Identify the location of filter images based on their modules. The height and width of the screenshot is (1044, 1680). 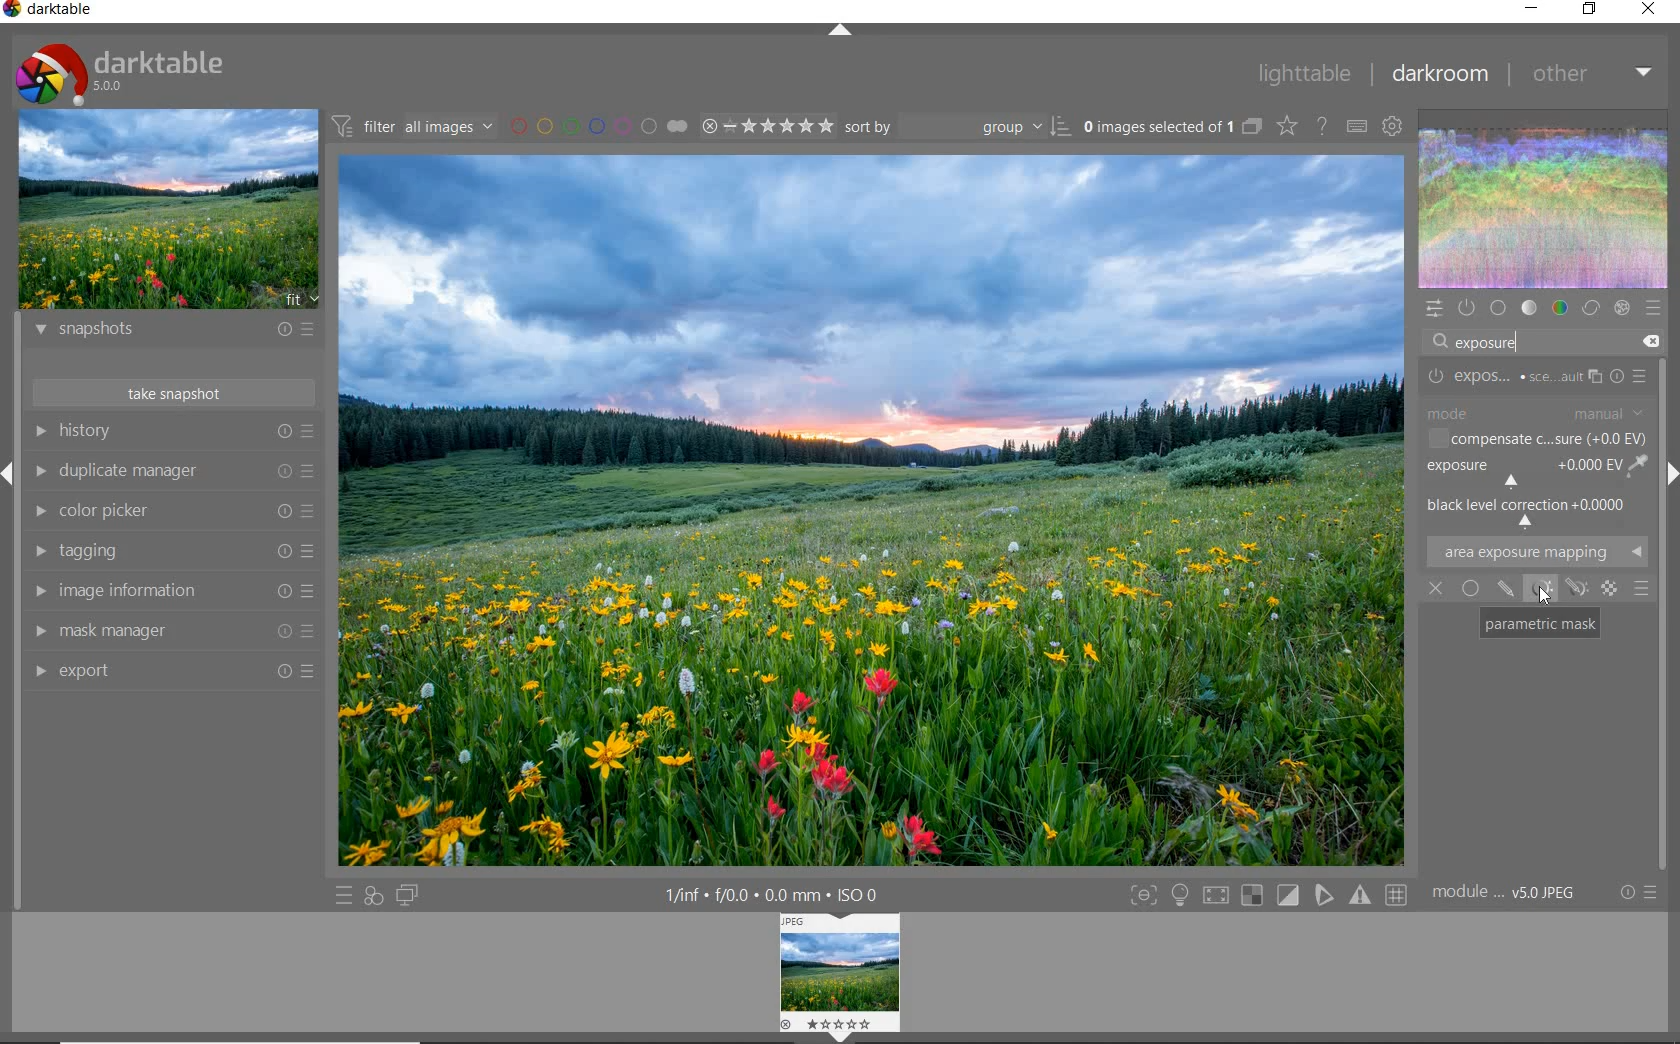
(415, 125).